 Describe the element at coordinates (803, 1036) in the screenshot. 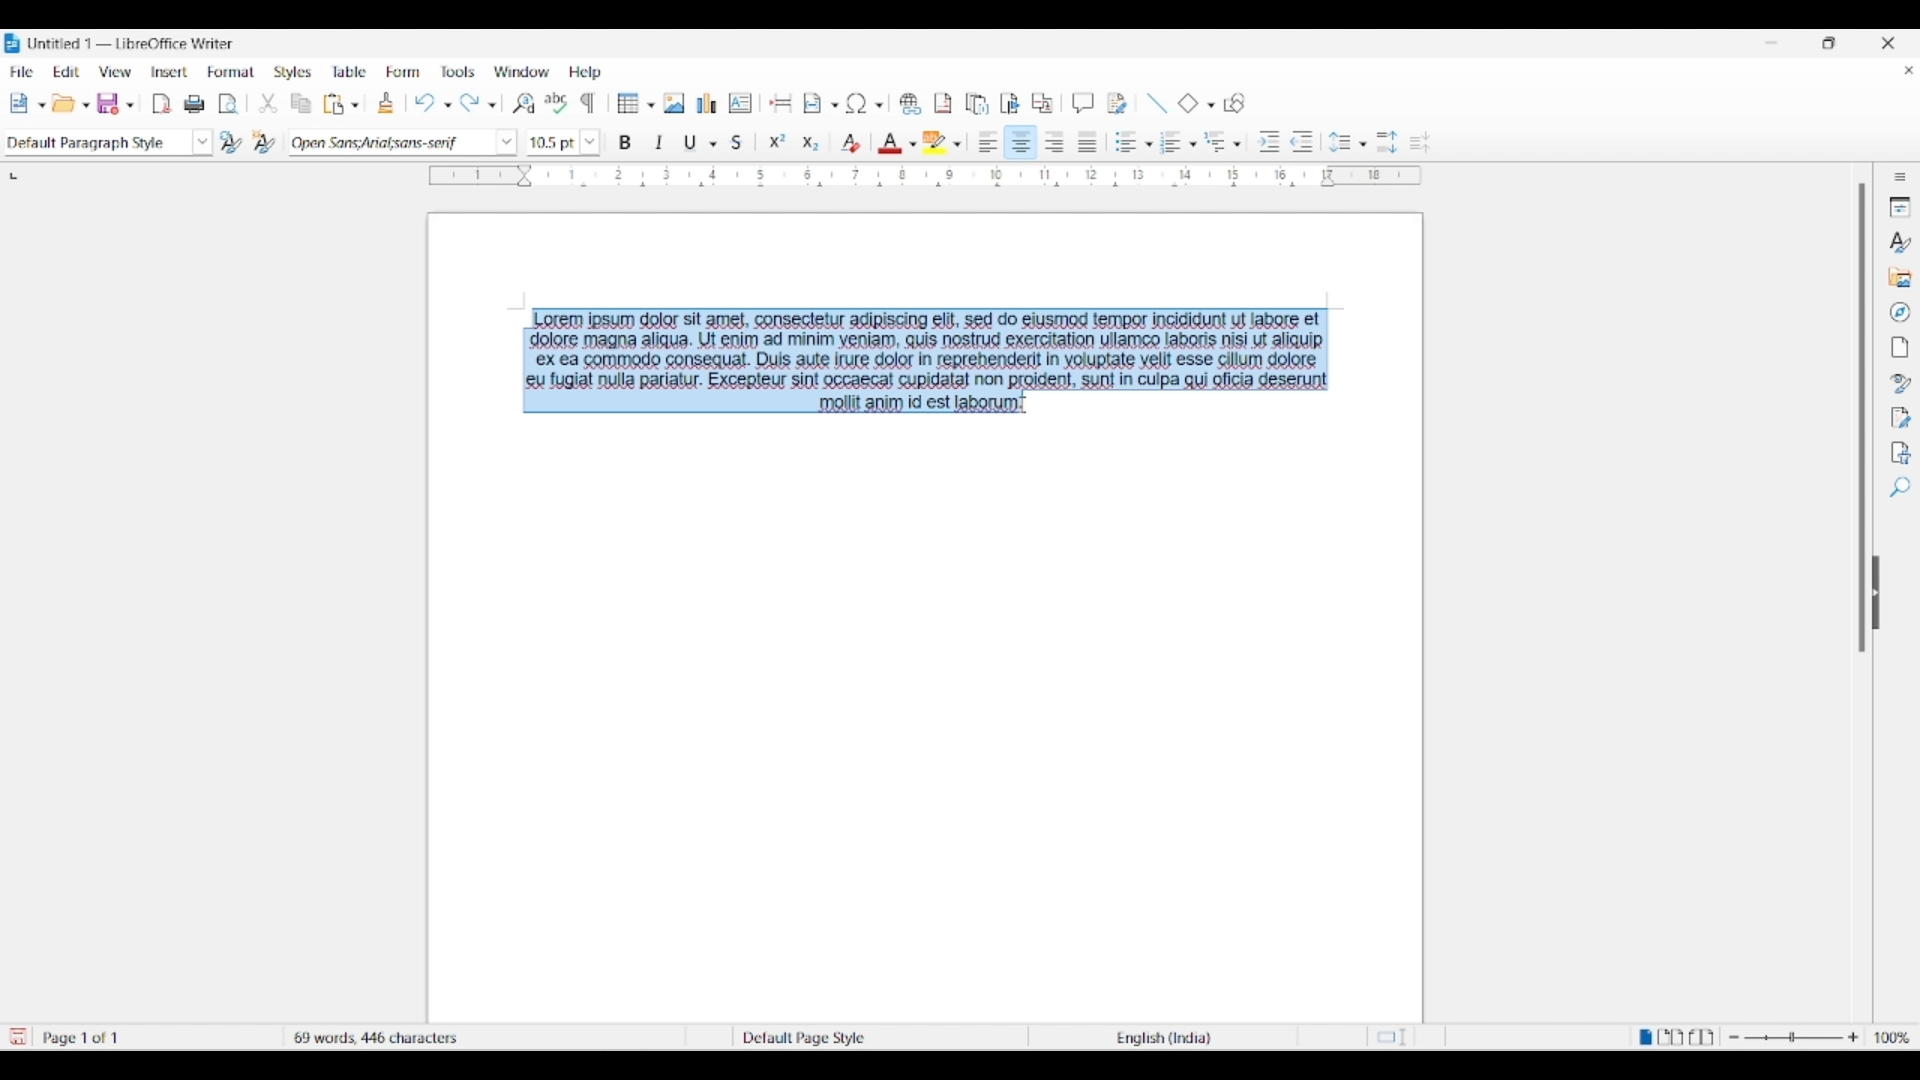

I see `Default Page Style` at that location.